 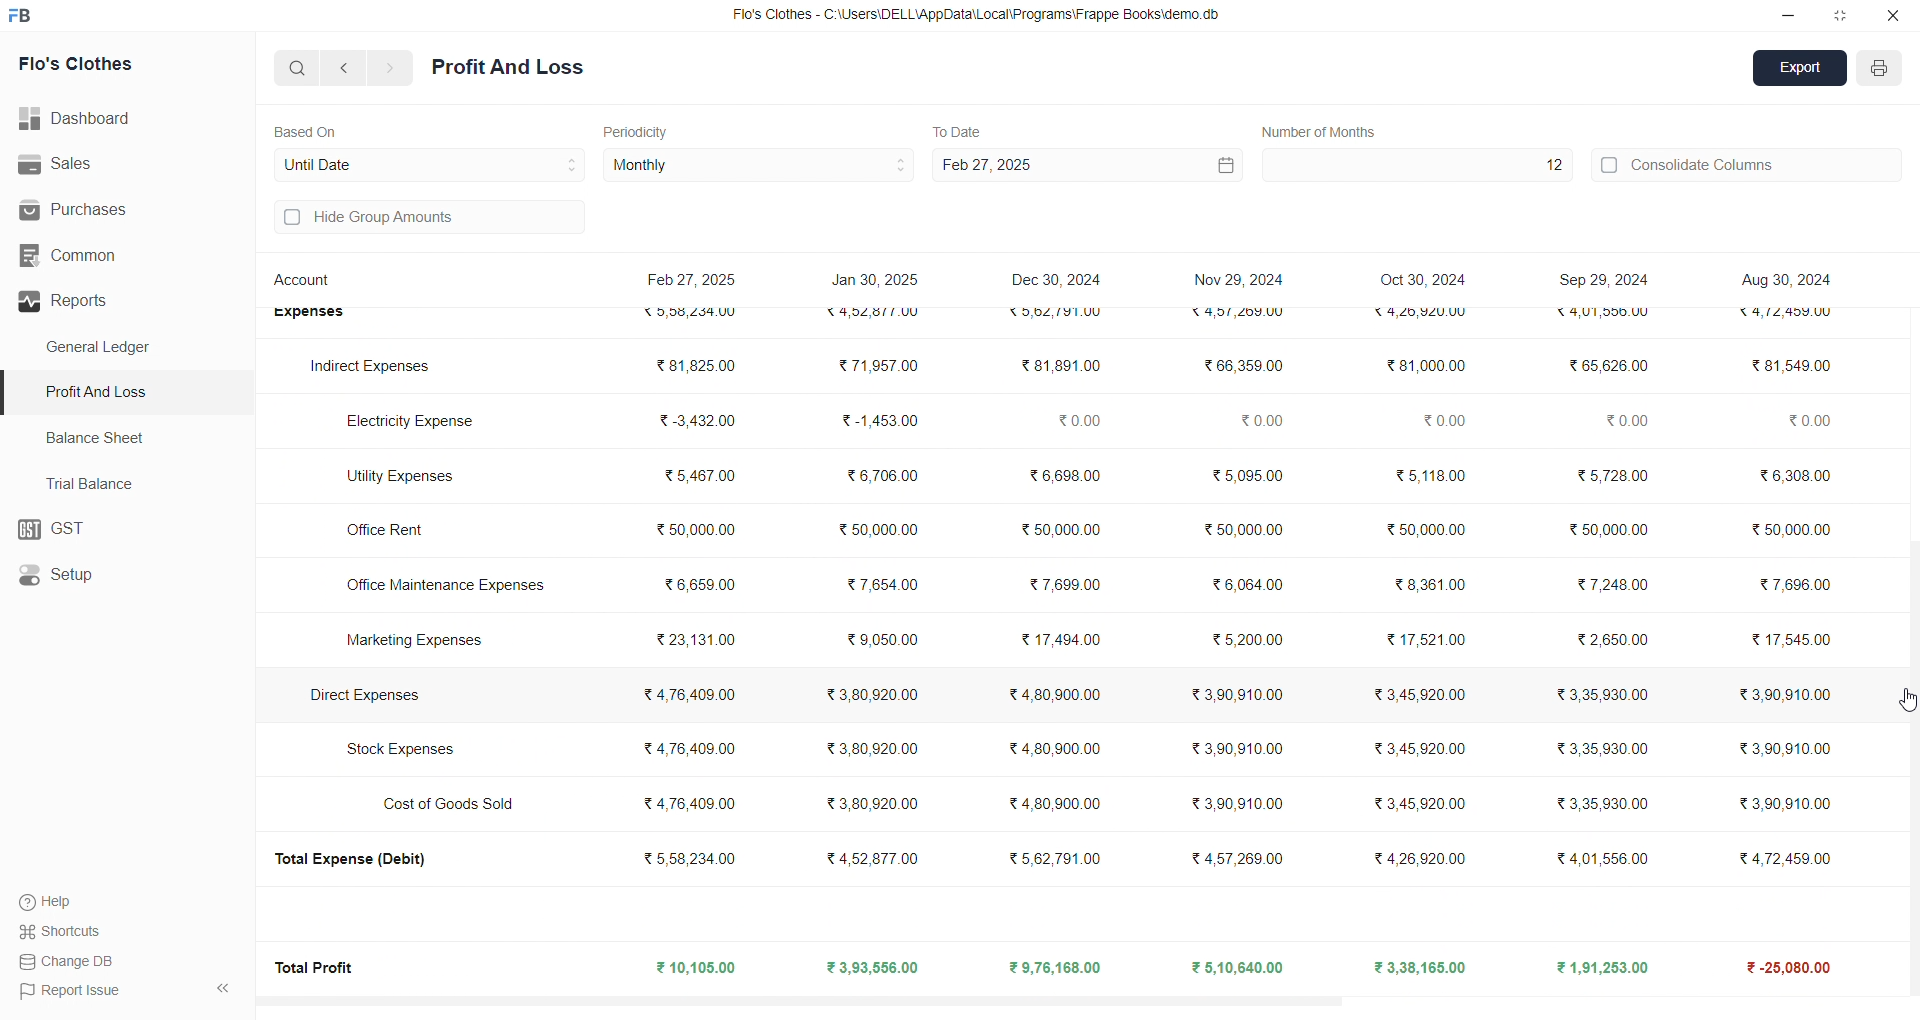 What do you see at coordinates (372, 367) in the screenshot?
I see `Indirect Expenses` at bounding box center [372, 367].